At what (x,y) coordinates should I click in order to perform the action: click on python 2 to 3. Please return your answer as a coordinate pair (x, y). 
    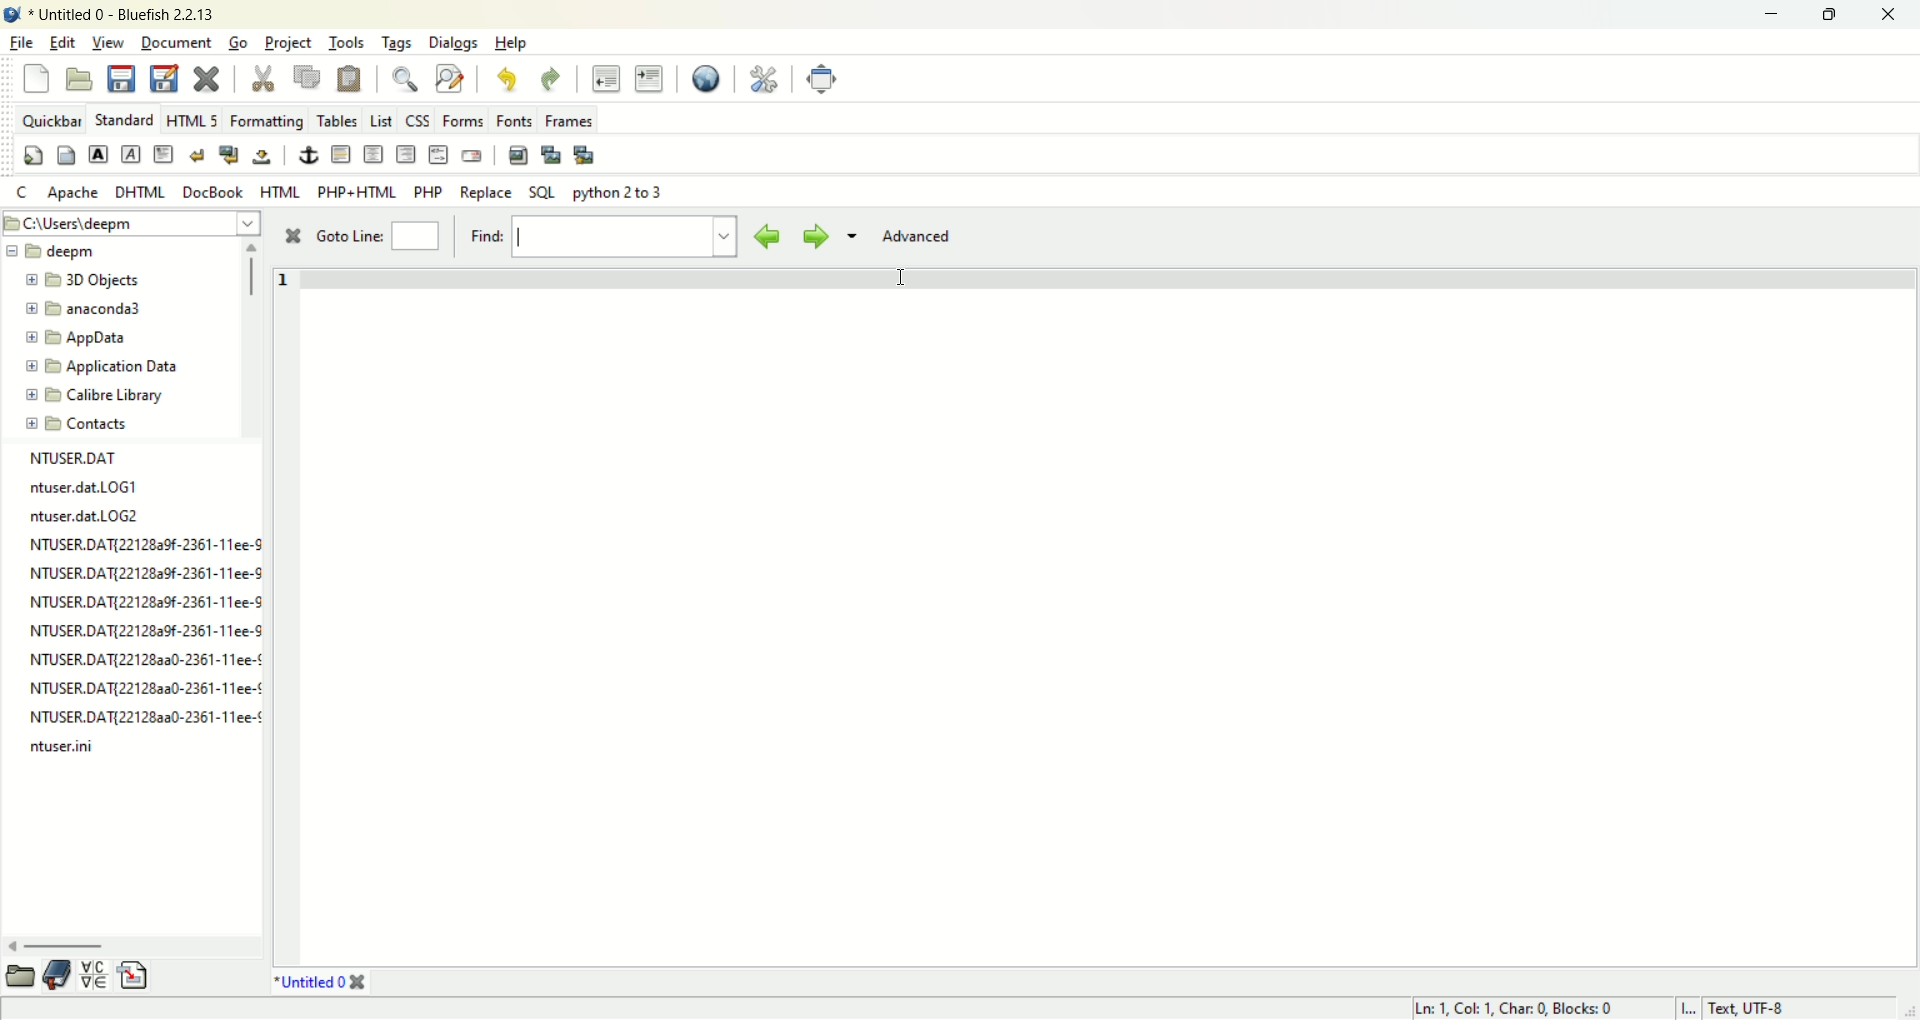
    Looking at the image, I should click on (618, 192).